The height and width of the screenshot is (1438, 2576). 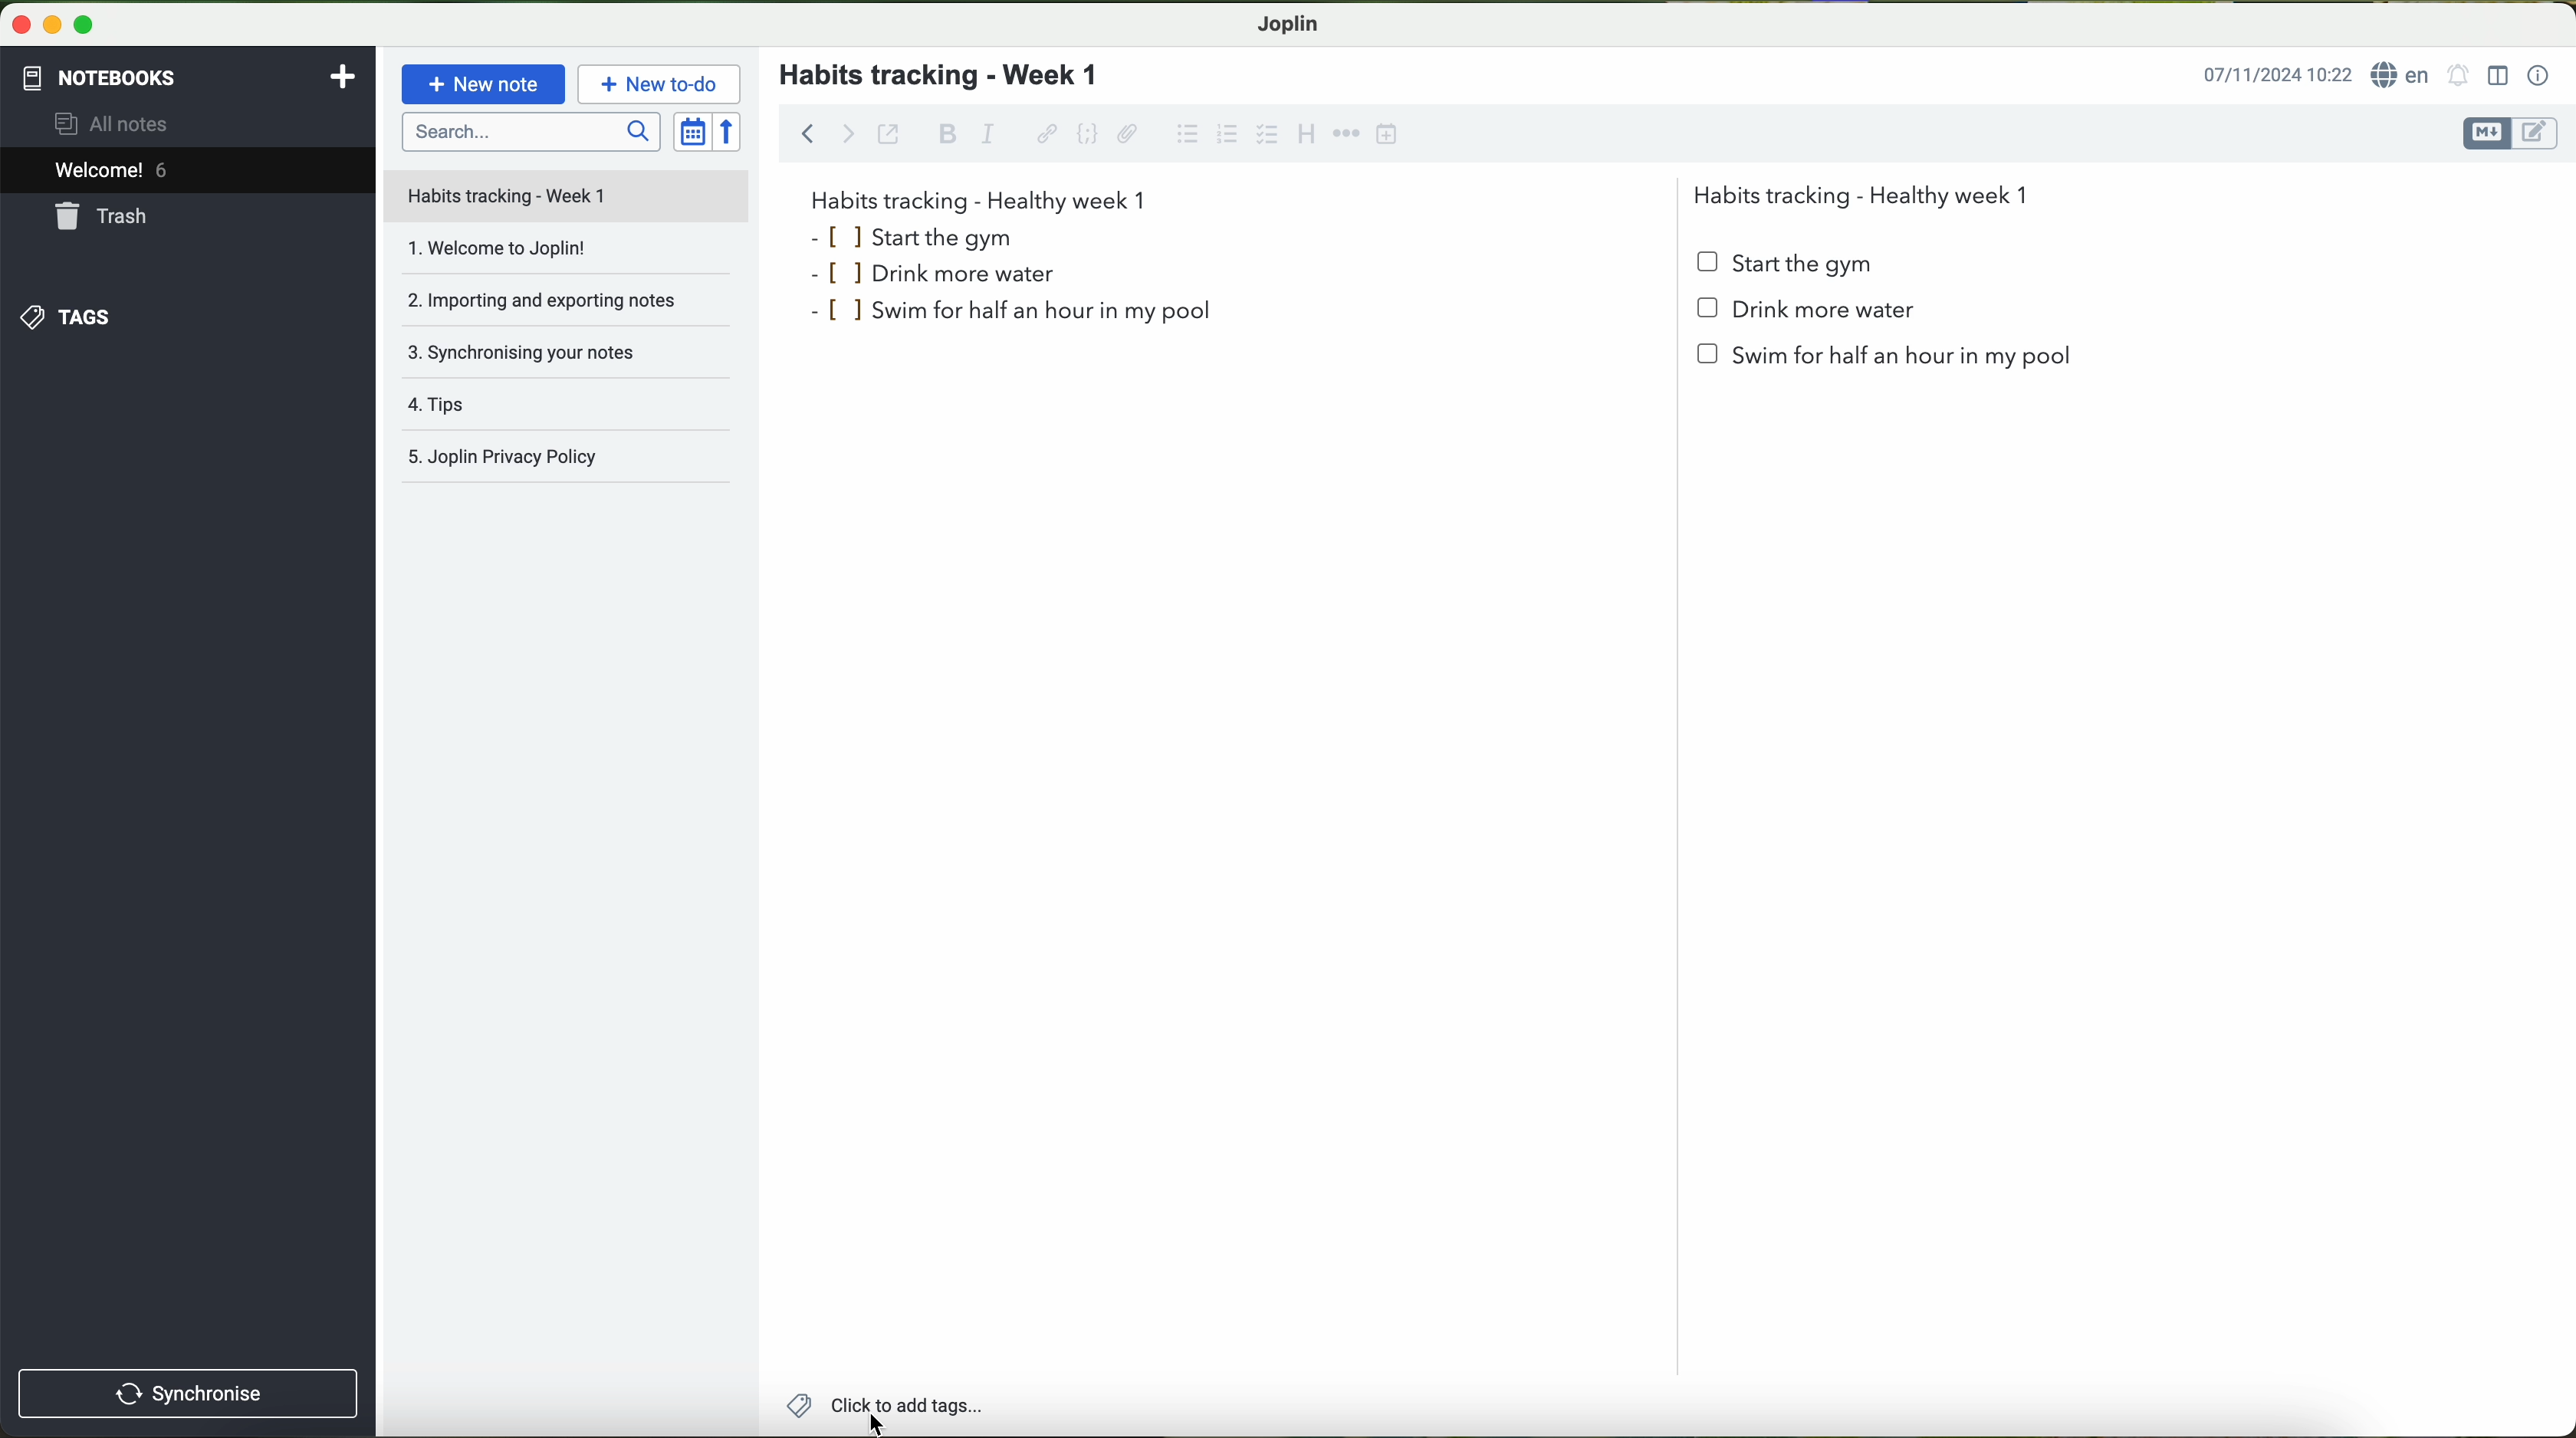 What do you see at coordinates (574, 359) in the screenshot?
I see `synchronising your notes` at bounding box center [574, 359].